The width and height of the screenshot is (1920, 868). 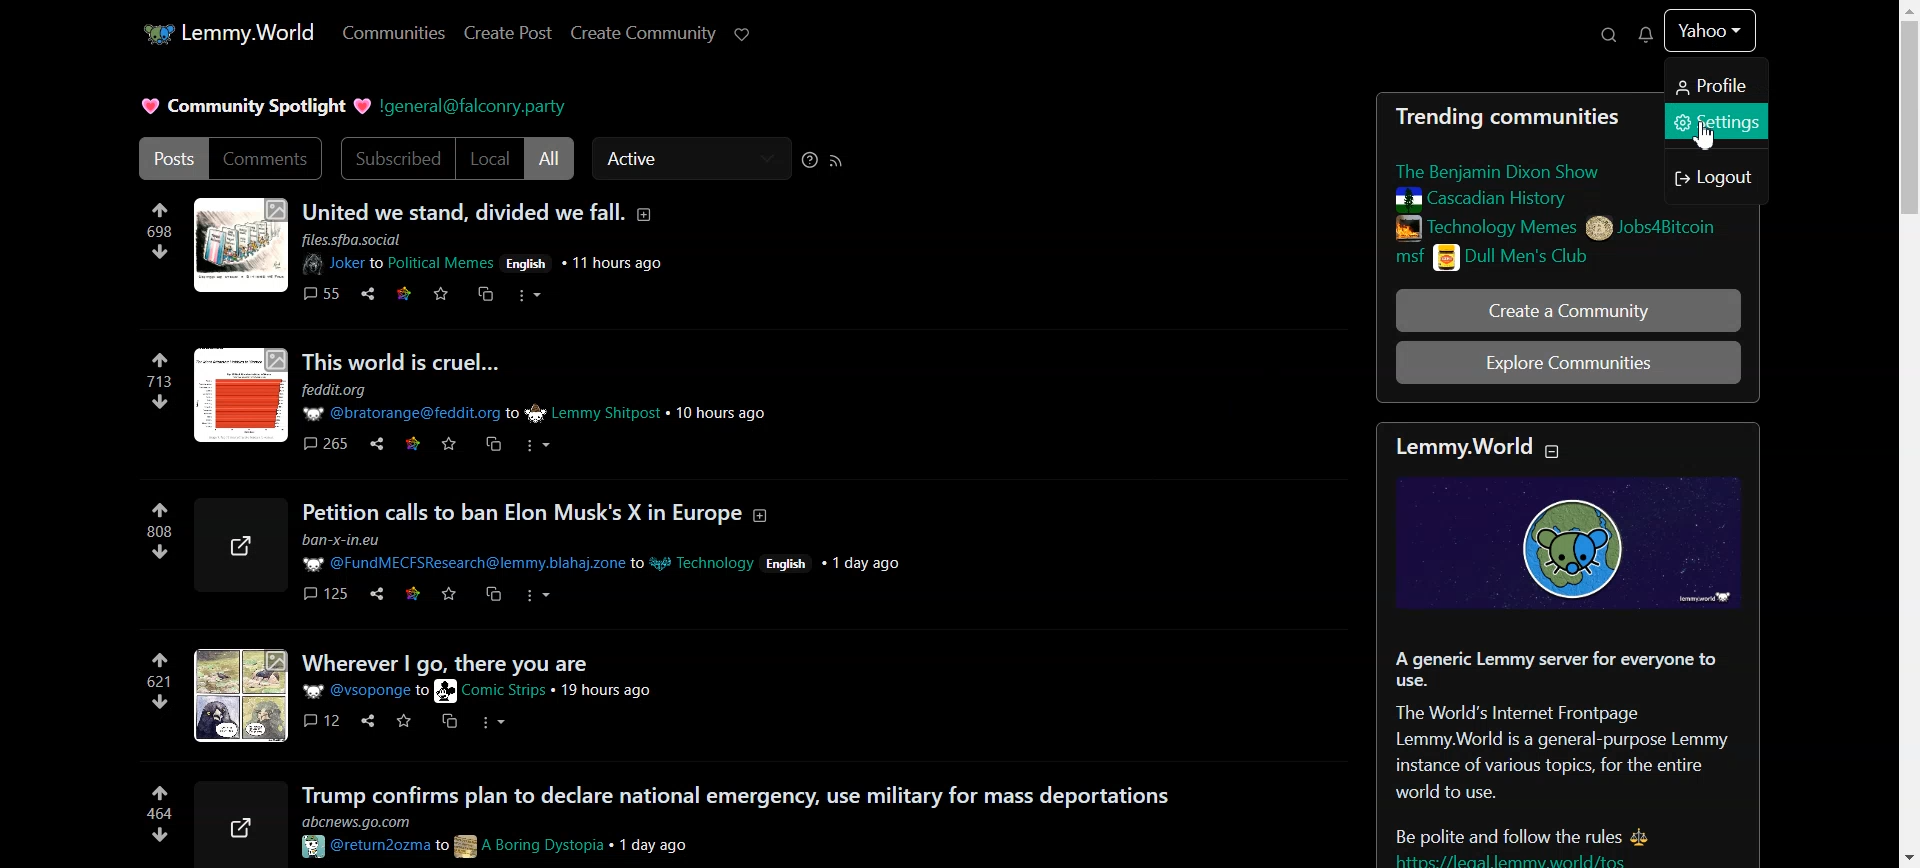 What do you see at coordinates (398, 300) in the screenshot?
I see `` at bounding box center [398, 300].